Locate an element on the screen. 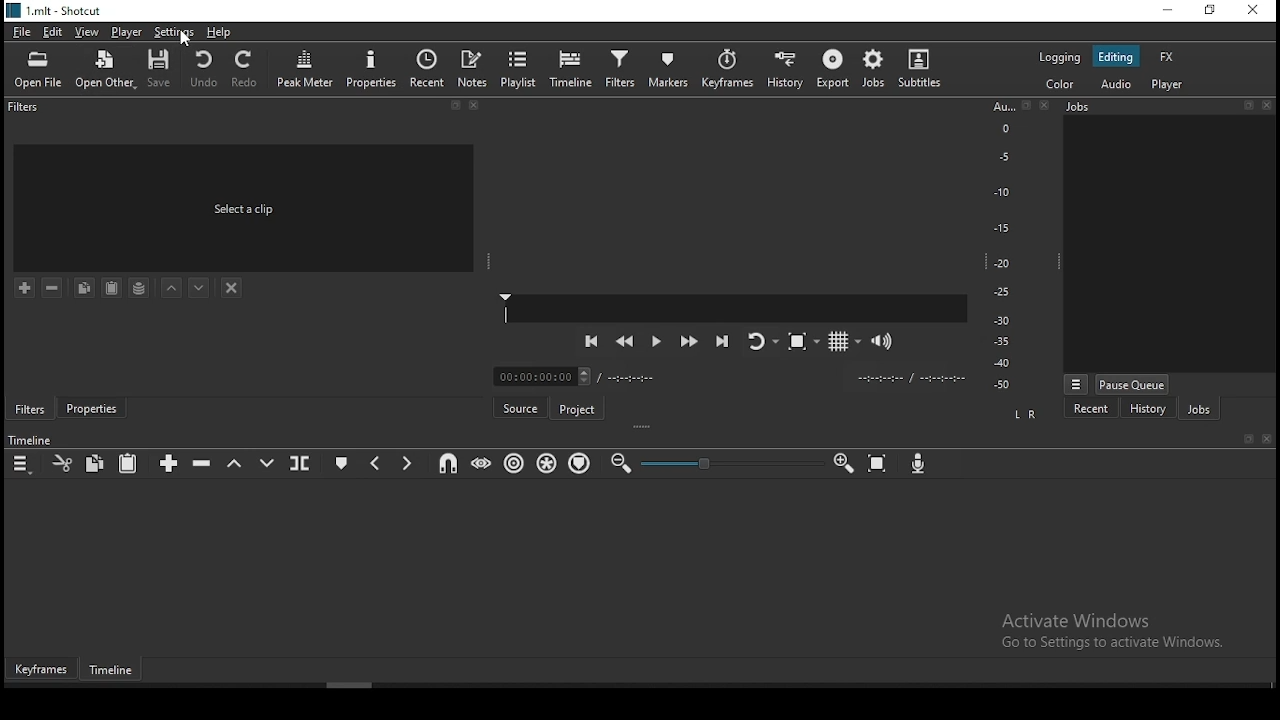 The height and width of the screenshot is (720, 1280). close is located at coordinates (1049, 106).